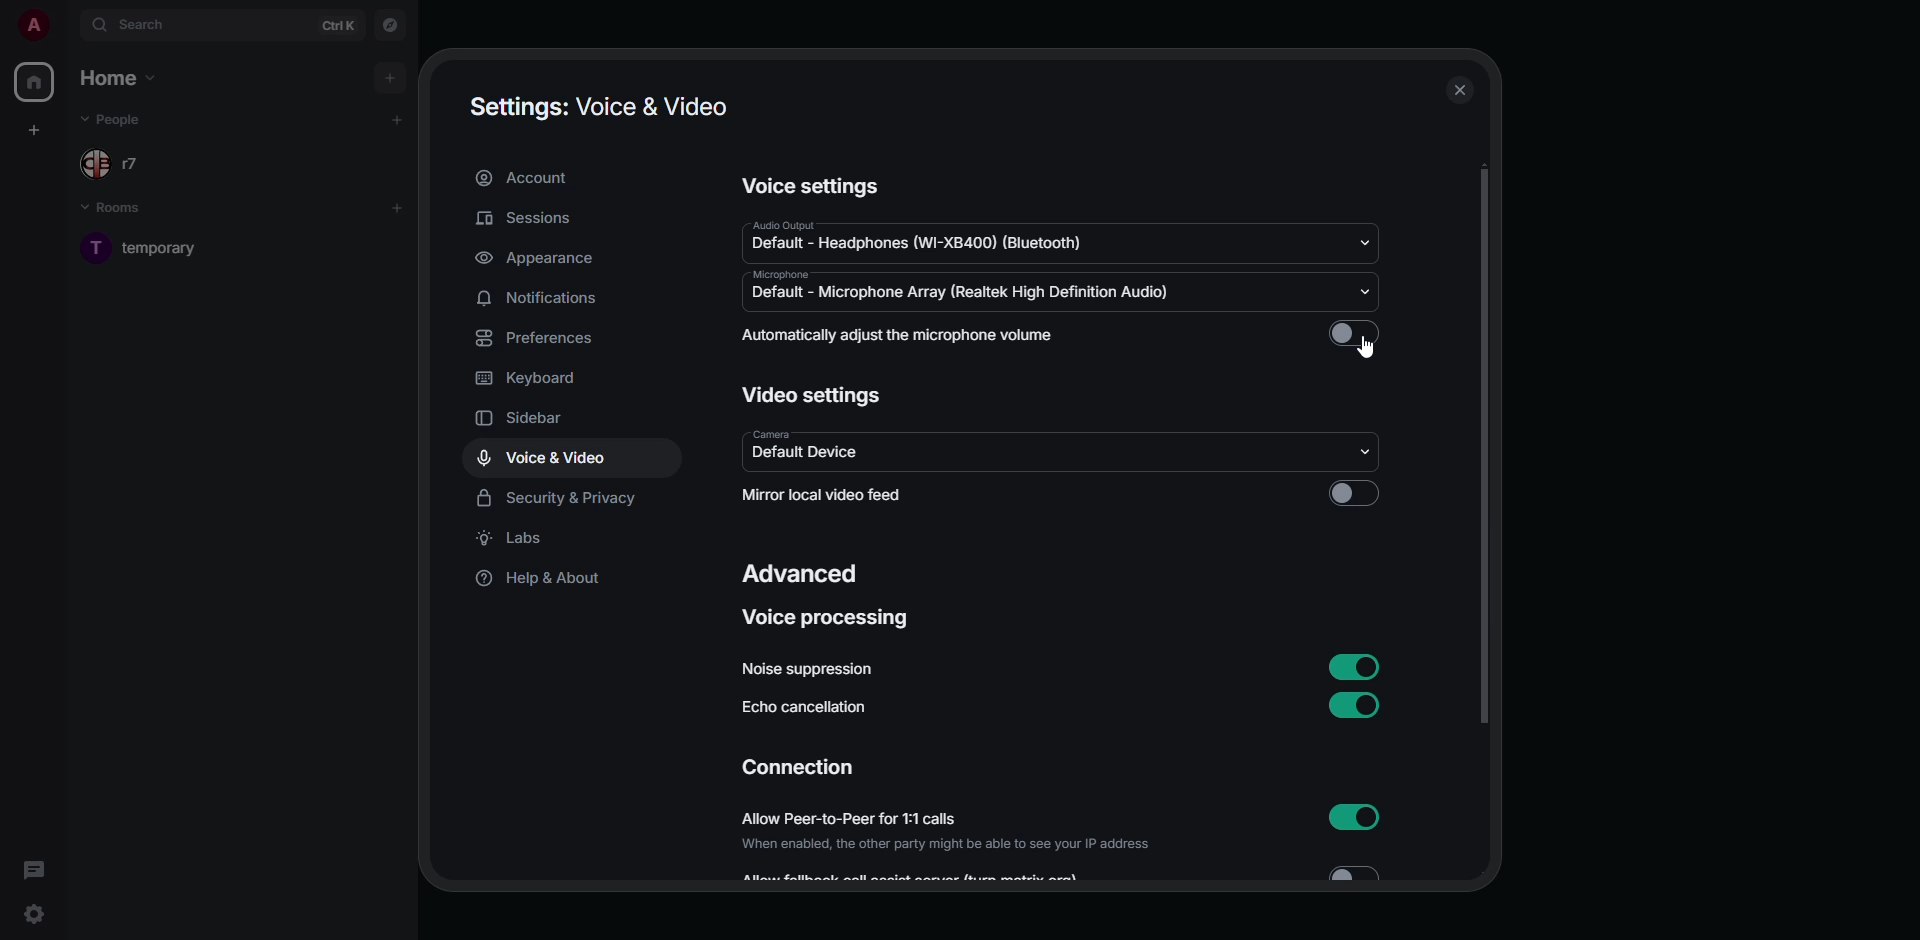 This screenshot has width=1920, height=940. What do you see at coordinates (1370, 348) in the screenshot?
I see `cursor` at bounding box center [1370, 348].